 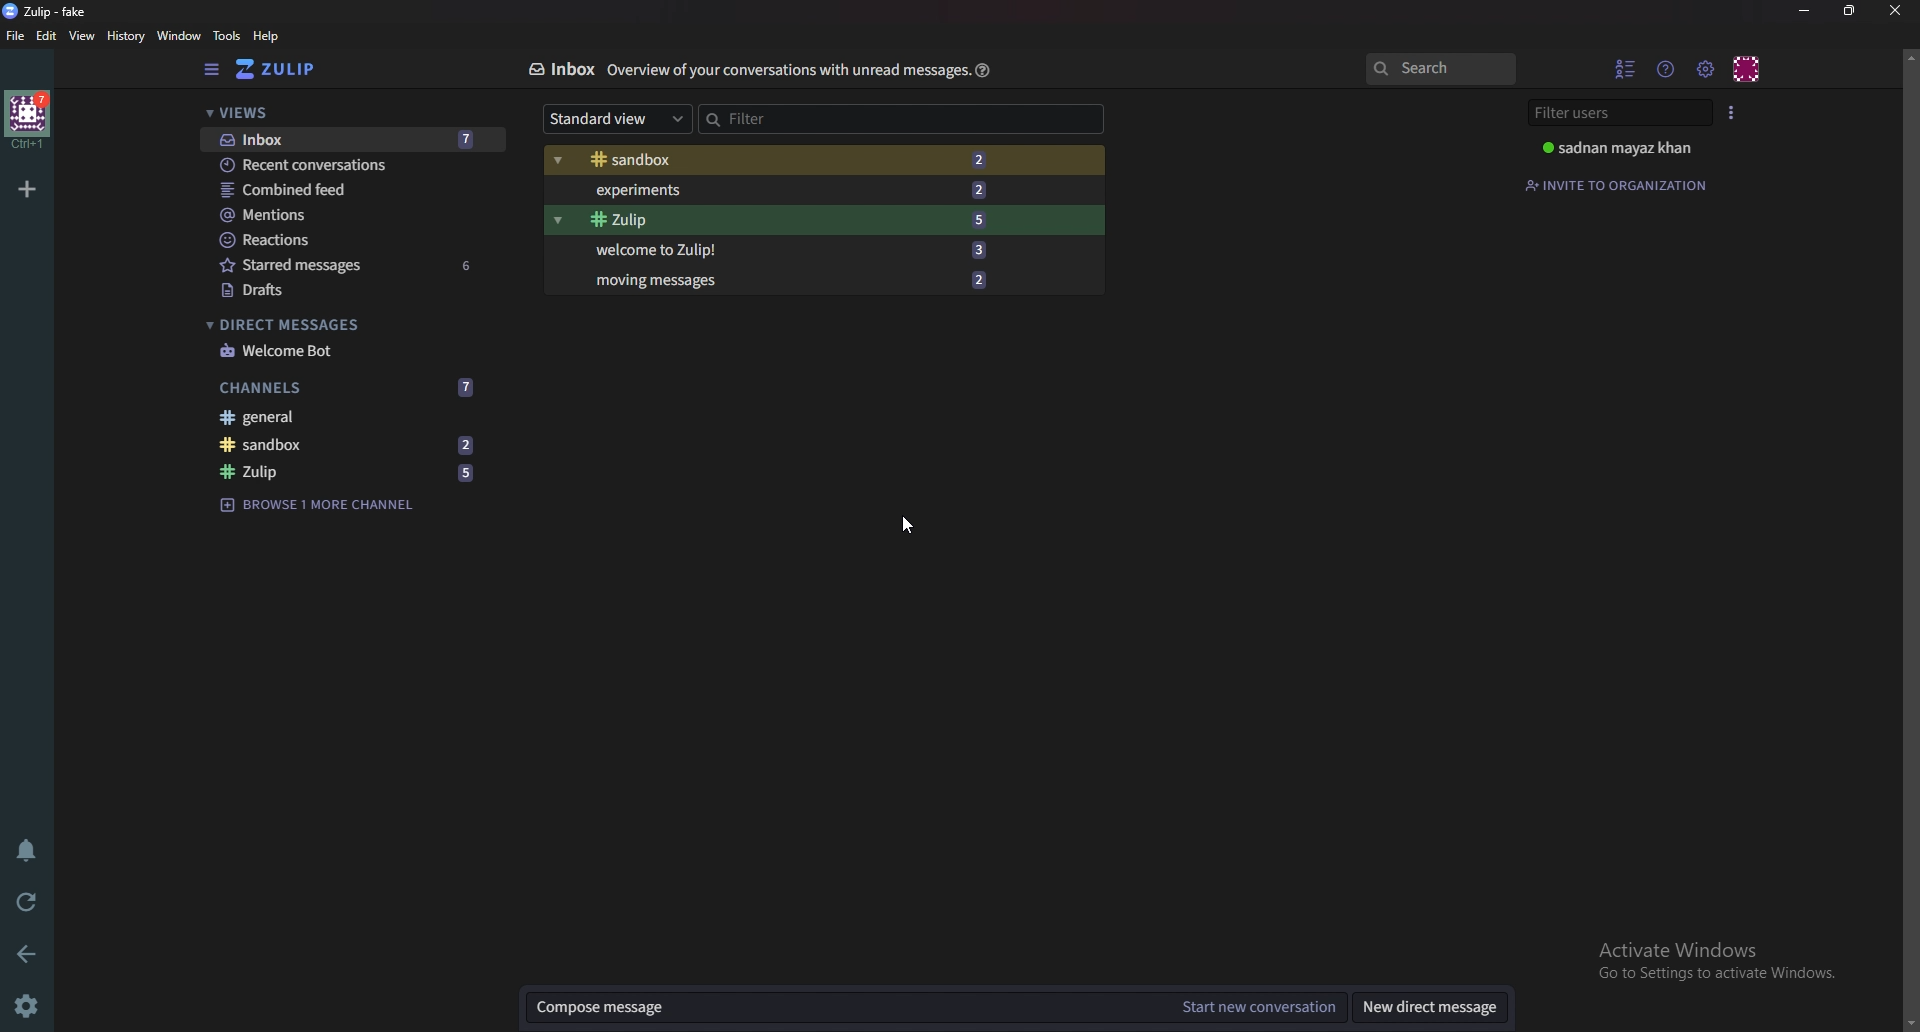 I want to click on search, so click(x=1440, y=70).